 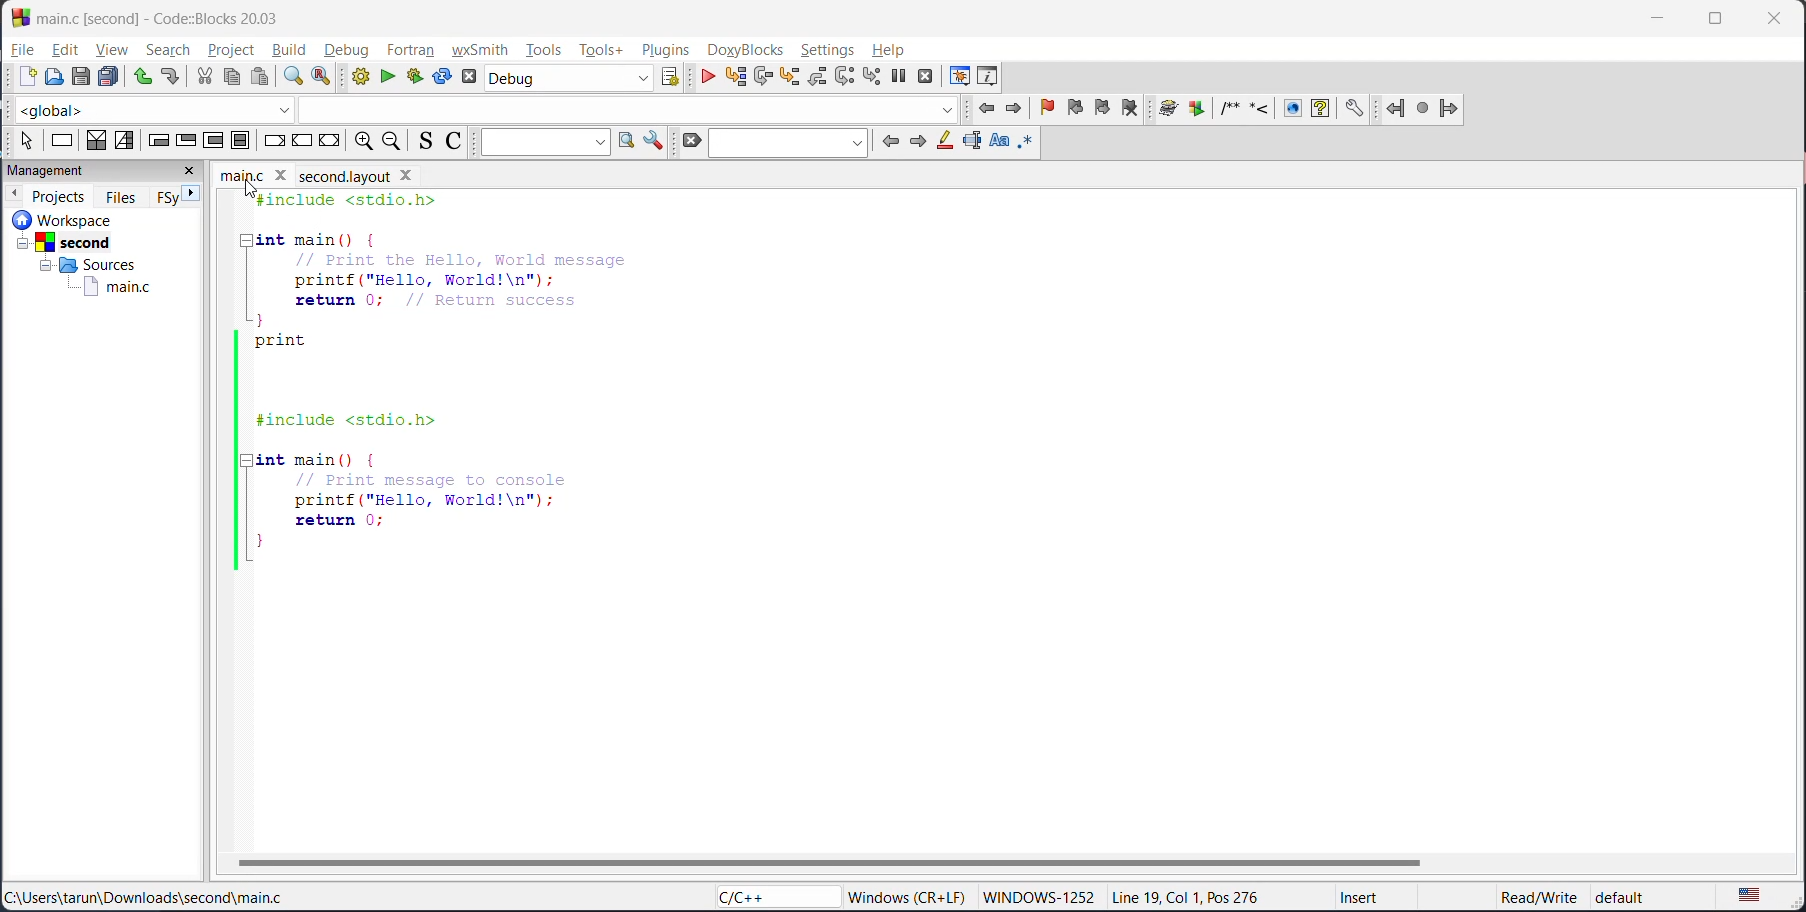 What do you see at coordinates (843, 77) in the screenshot?
I see `next instruction` at bounding box center [843, 77].